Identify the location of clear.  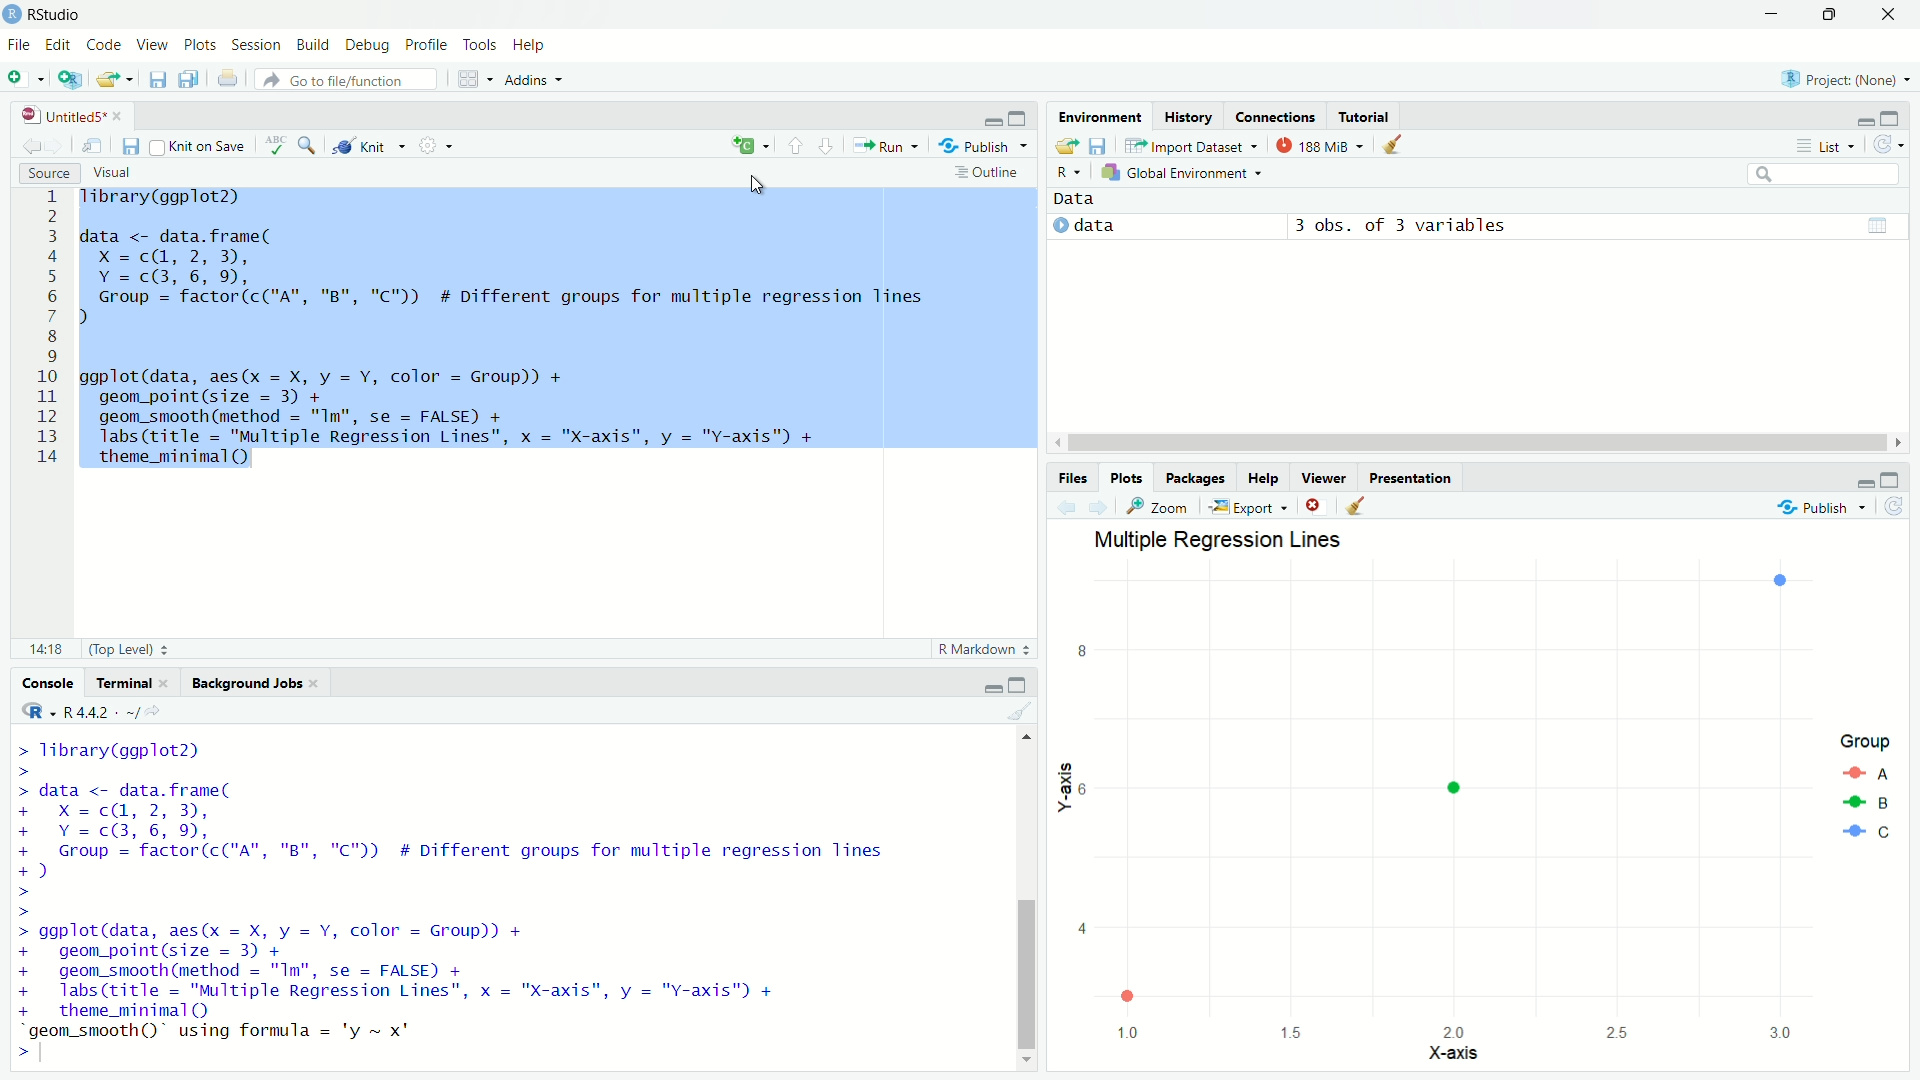
(1395, 147).